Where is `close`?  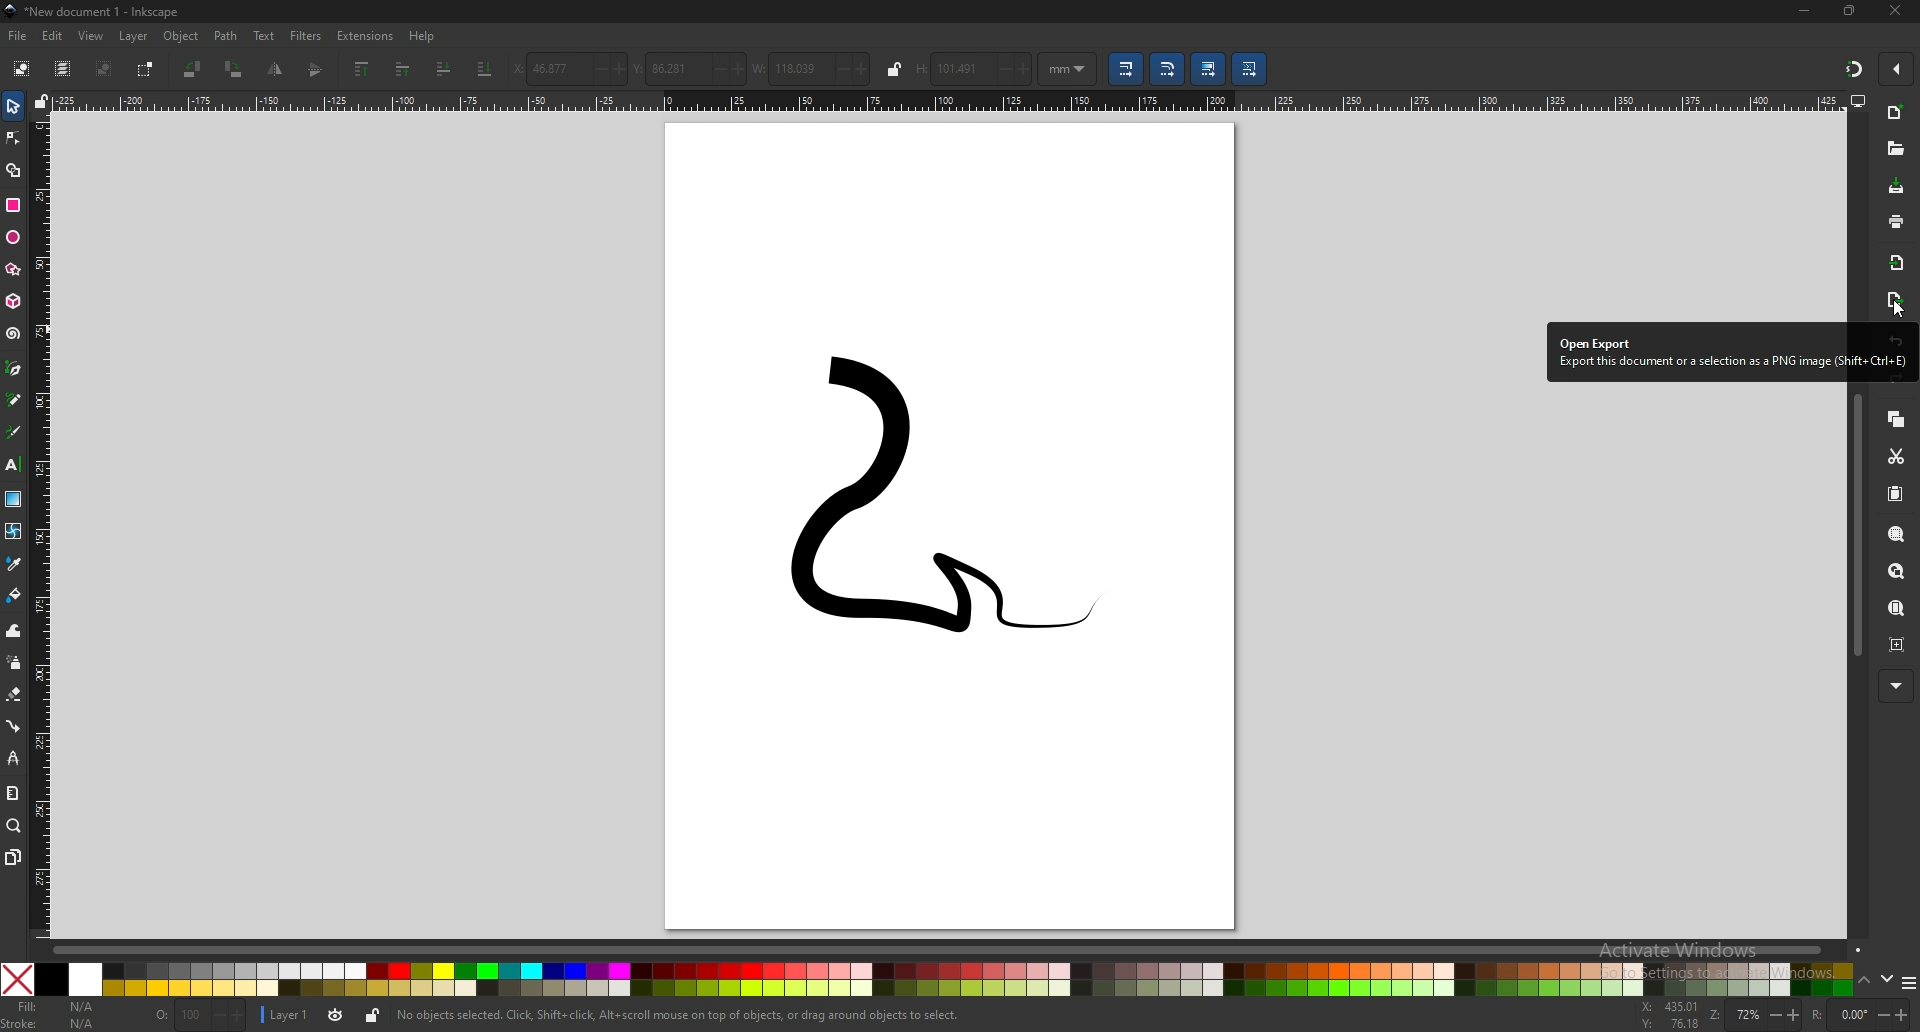 close is located at coordinates (1895, 12).